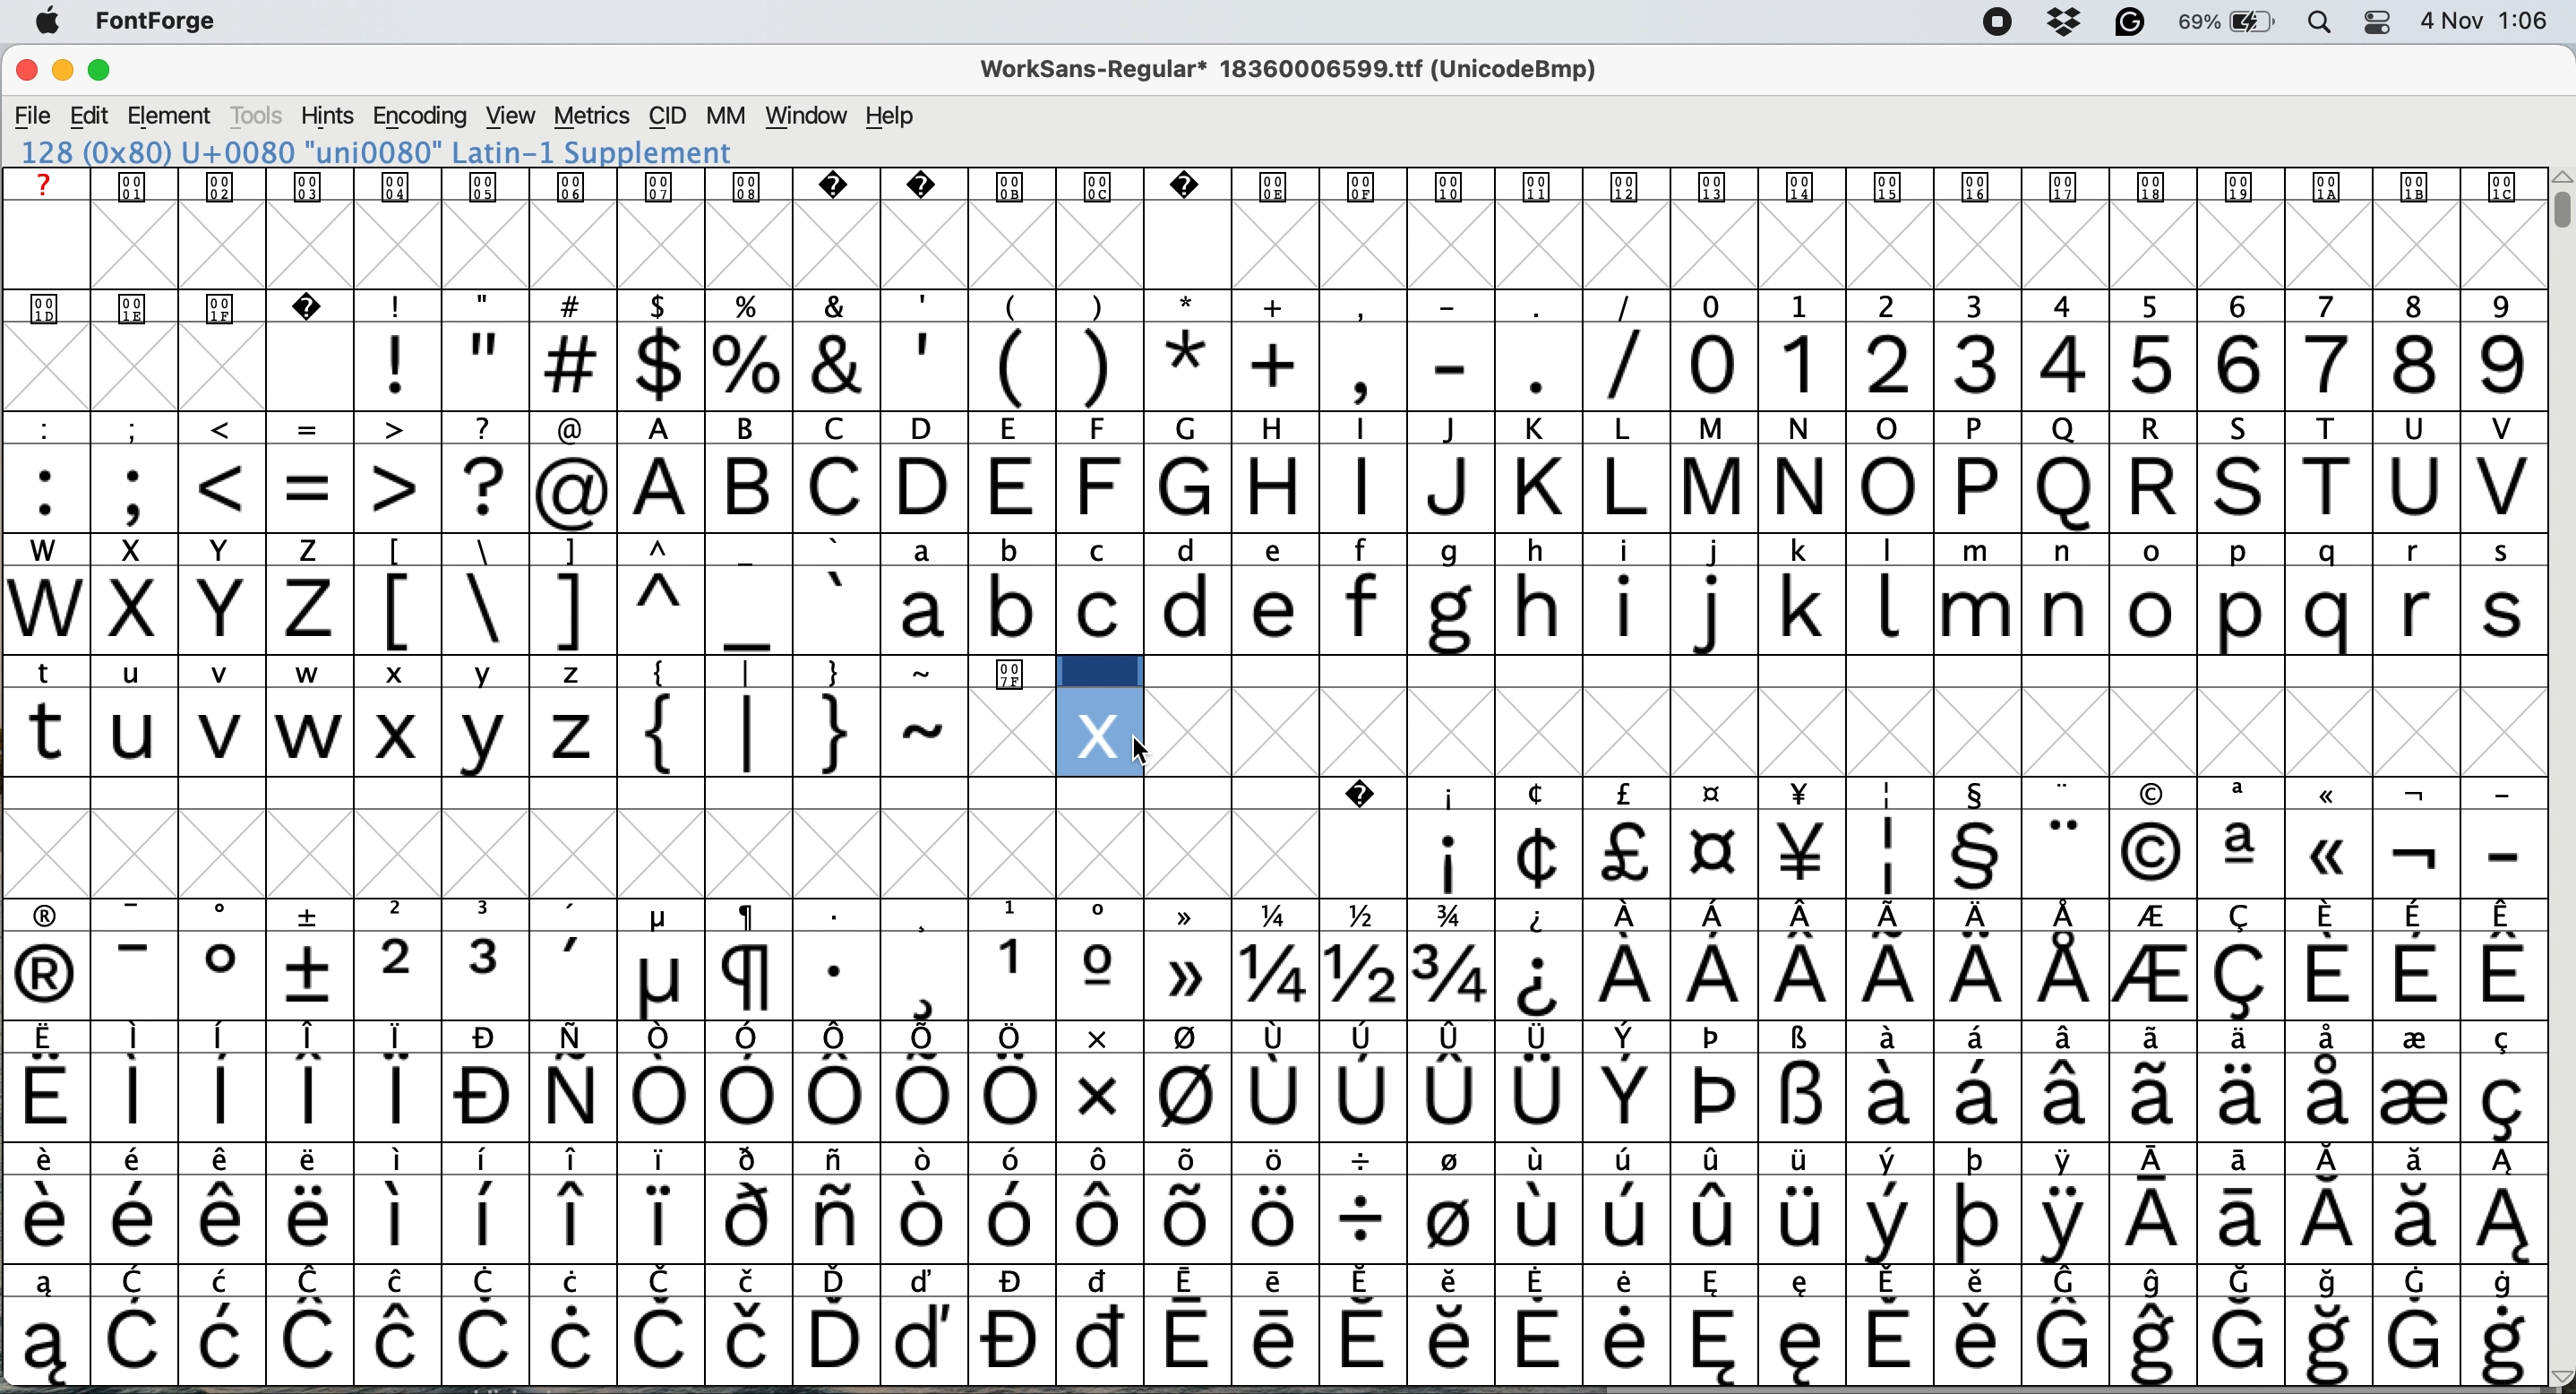 The width and height of the screenshot is (2576, 1394). Describe the element at coordinates (1298, 74) in the screenshot. I see `WorkSans-Regular 18360006599.ttf (UnicodeBmp)` at that location.